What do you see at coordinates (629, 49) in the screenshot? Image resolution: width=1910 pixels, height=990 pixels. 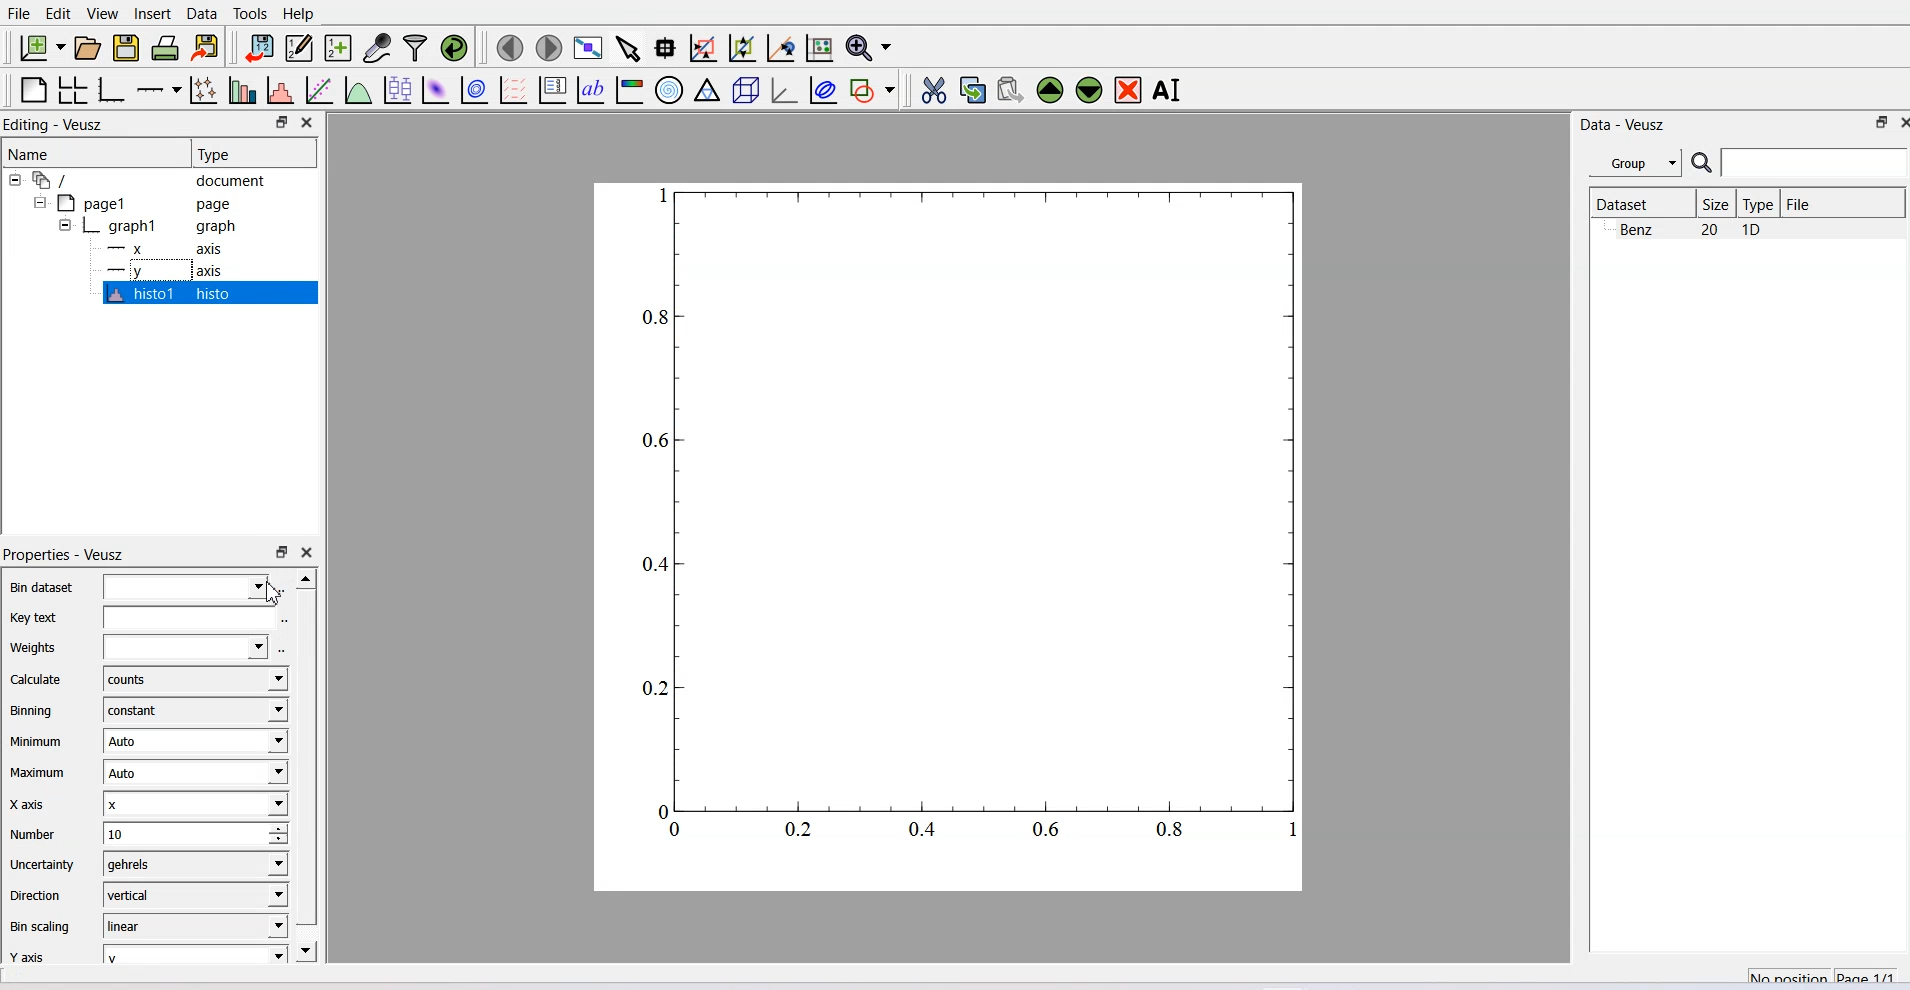 I see `Select items from graph or scroll` at bounding box center [629, 49].